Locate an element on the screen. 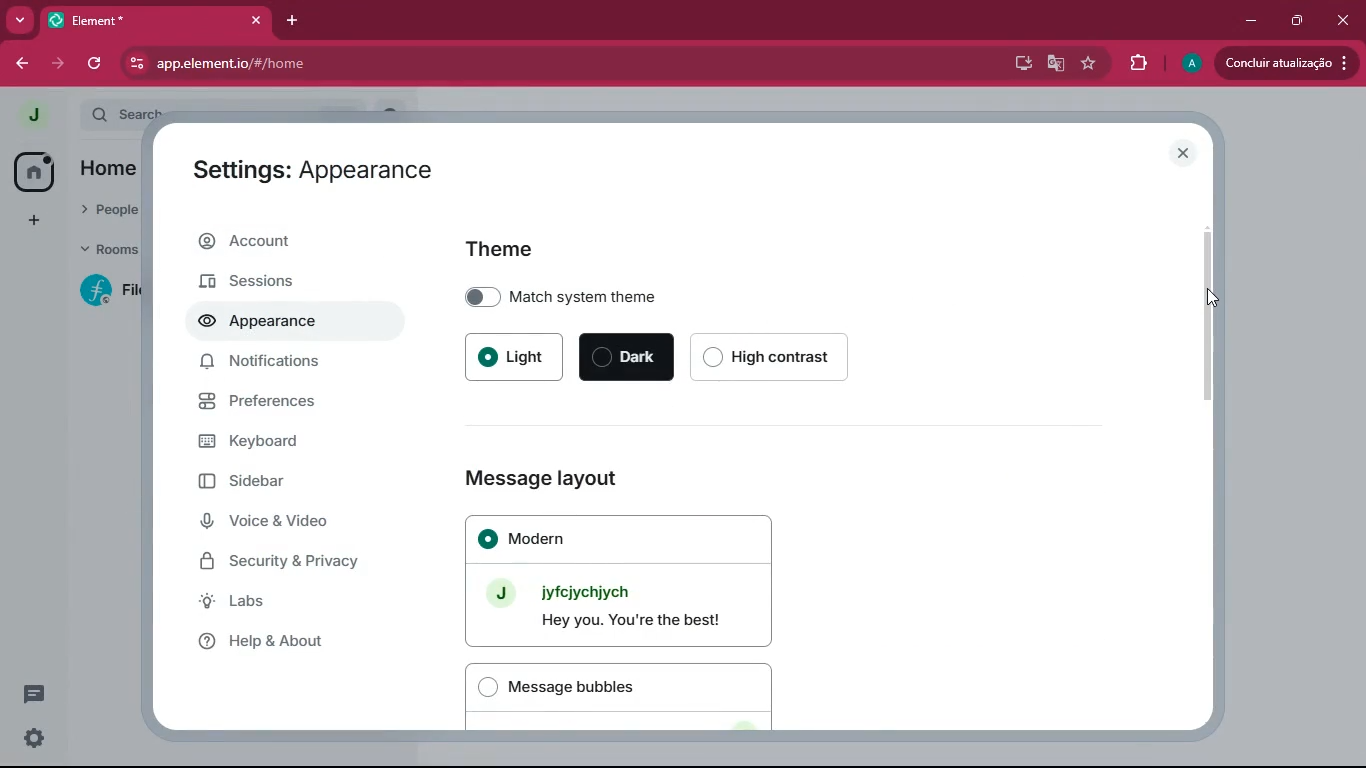  refresh is located at coordinates (96, 63).